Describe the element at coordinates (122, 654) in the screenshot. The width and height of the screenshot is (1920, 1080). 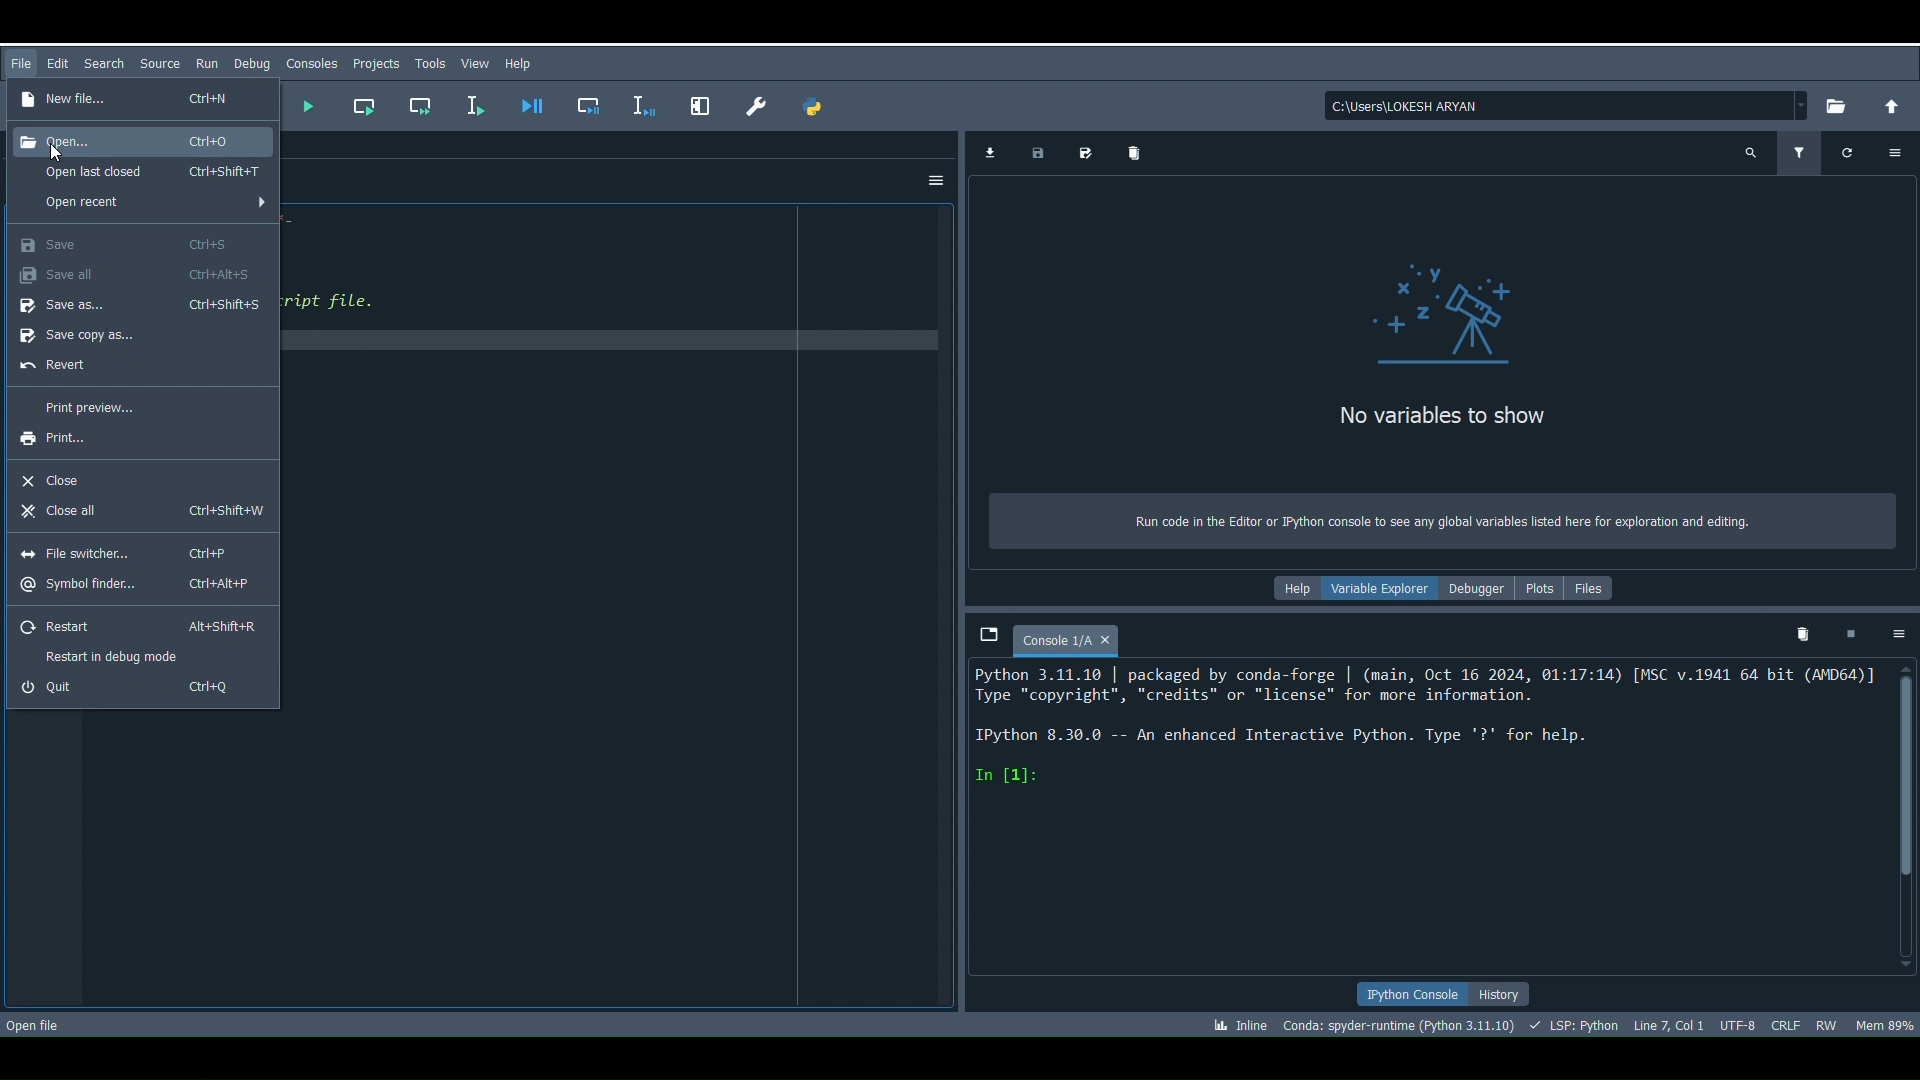
I see `Restart in debug mode` at that location.